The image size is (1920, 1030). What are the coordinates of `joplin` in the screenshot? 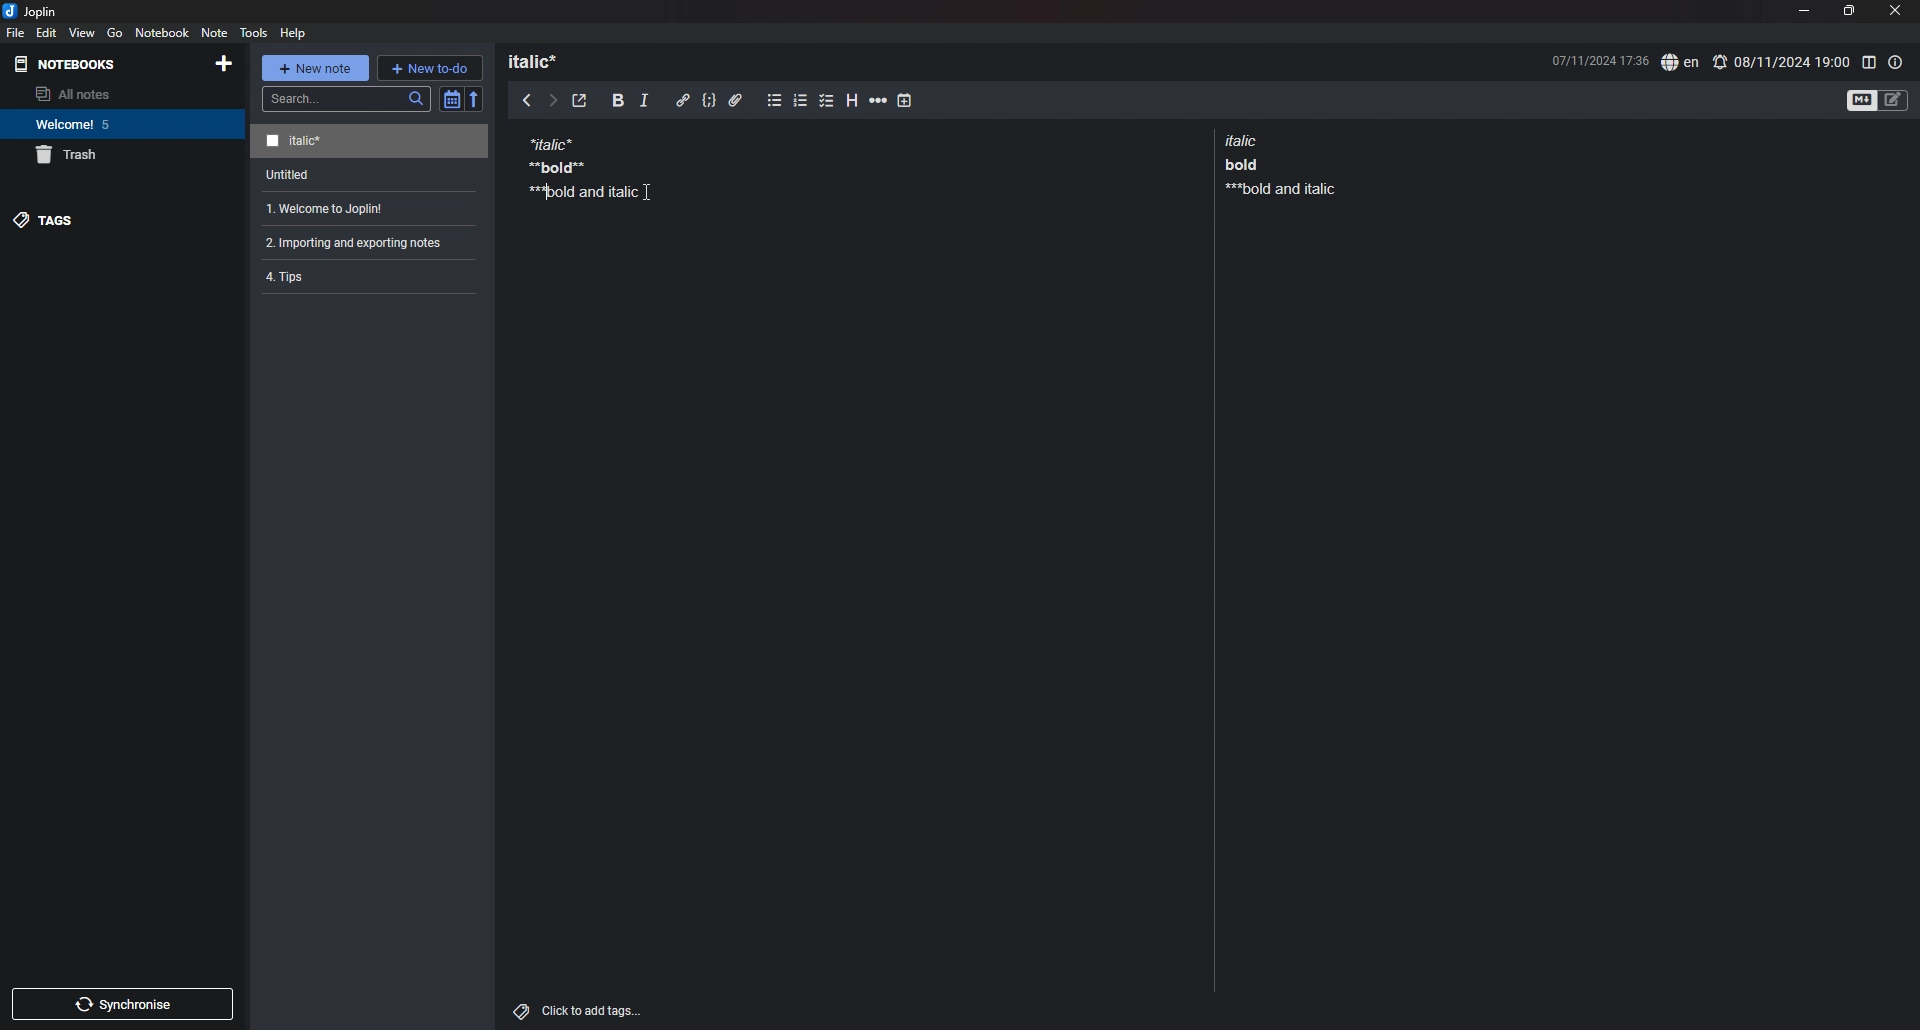 It's located at (30, 11).